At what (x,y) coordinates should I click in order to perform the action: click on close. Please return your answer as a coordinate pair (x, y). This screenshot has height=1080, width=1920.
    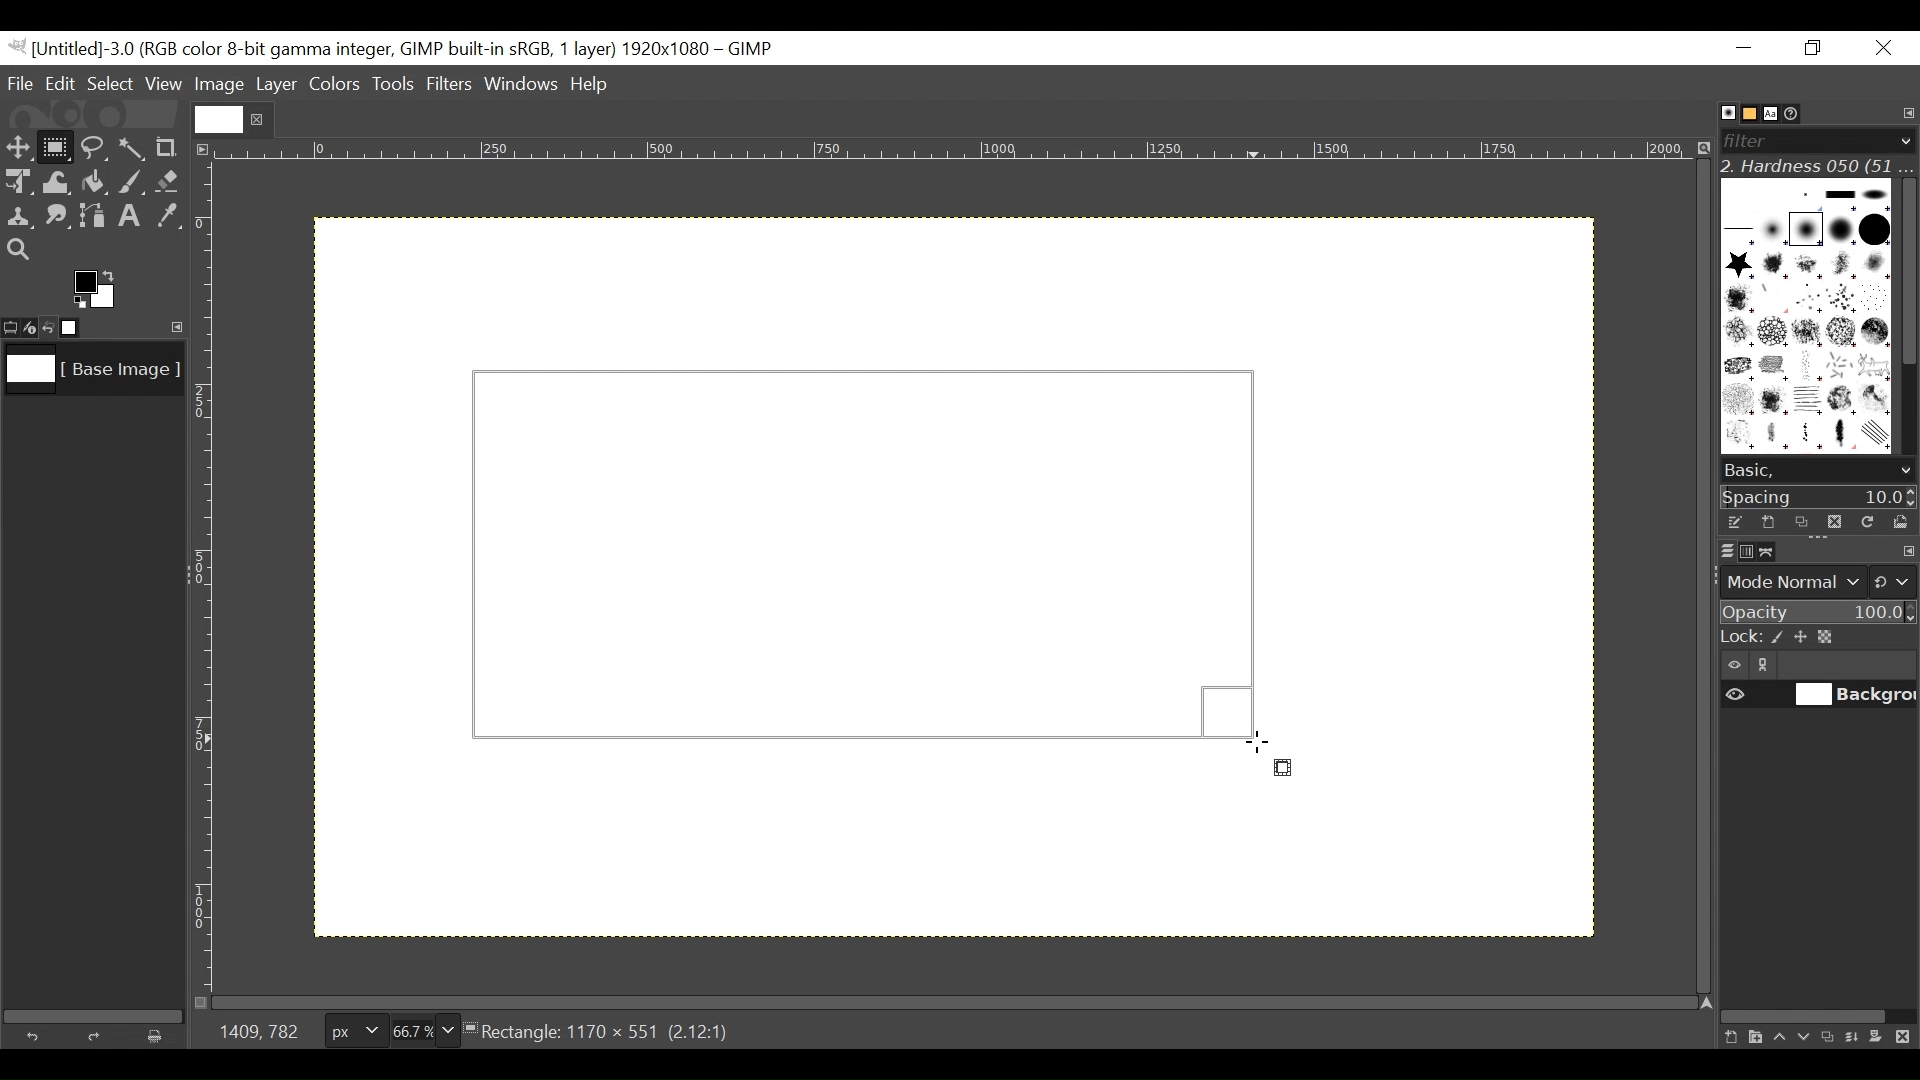
    Looking at the image, I should click on (260, 119).